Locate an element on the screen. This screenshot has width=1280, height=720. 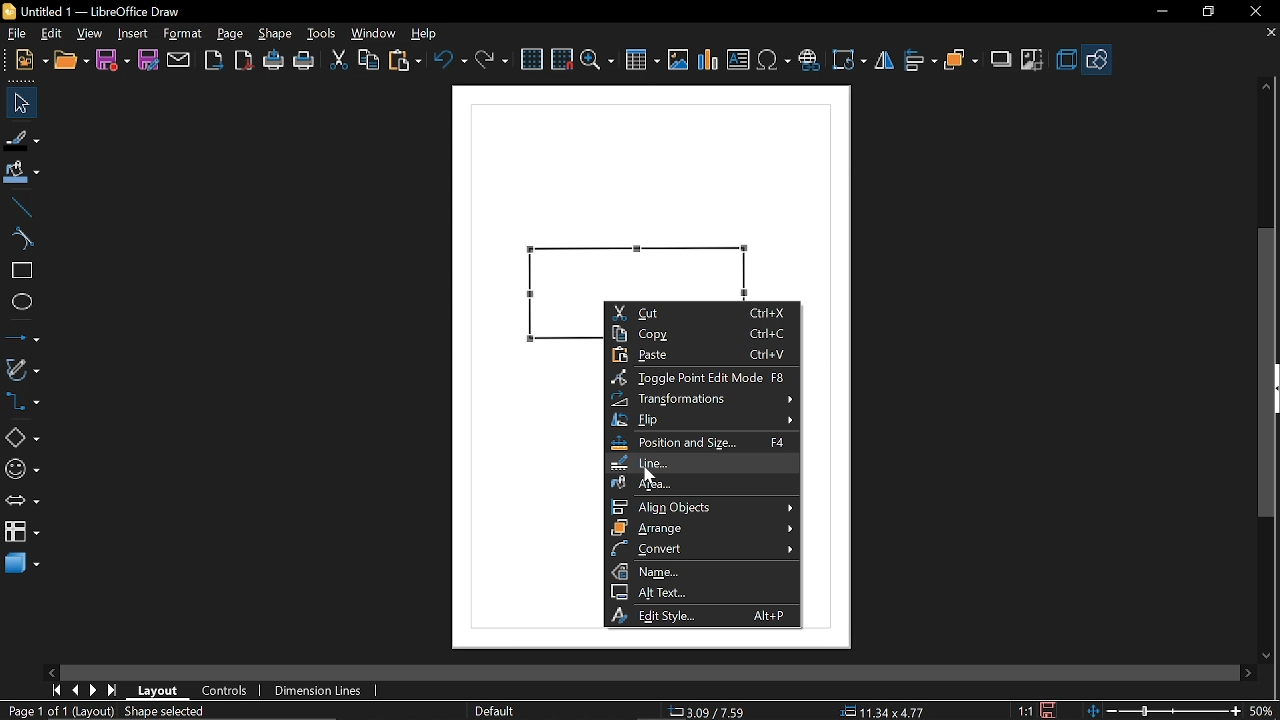
edit style is located at coordinates (702, 615).